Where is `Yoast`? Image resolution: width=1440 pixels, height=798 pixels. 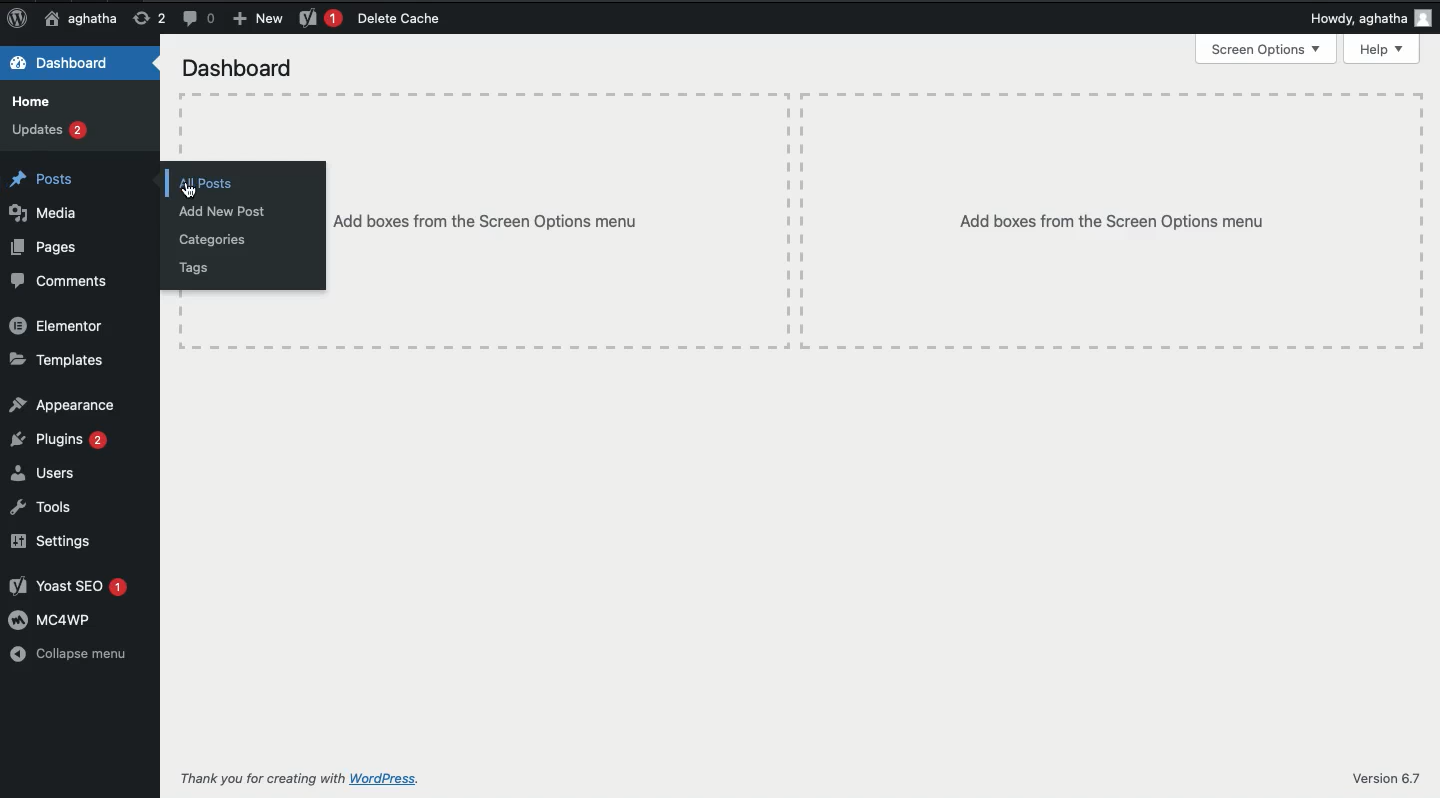 Yoast is located at coordinates (318, 18).